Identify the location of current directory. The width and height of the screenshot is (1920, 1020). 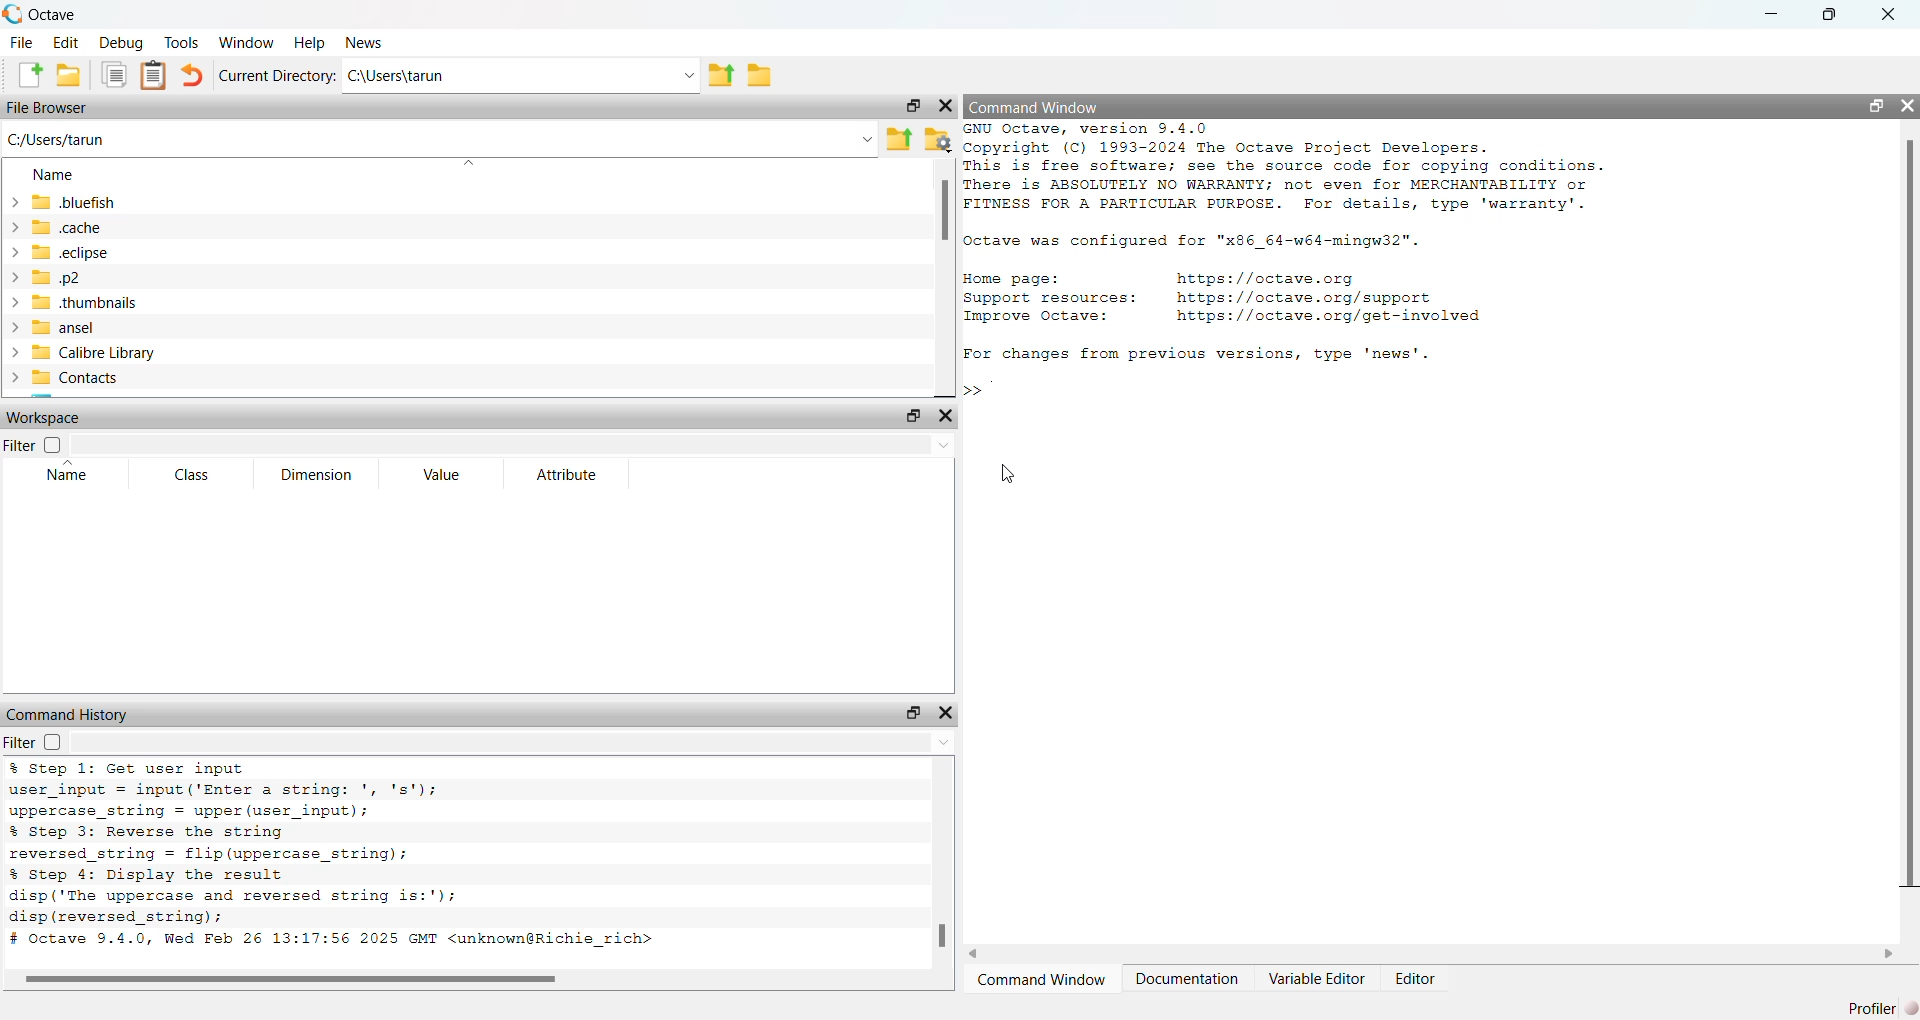
(276, 74).